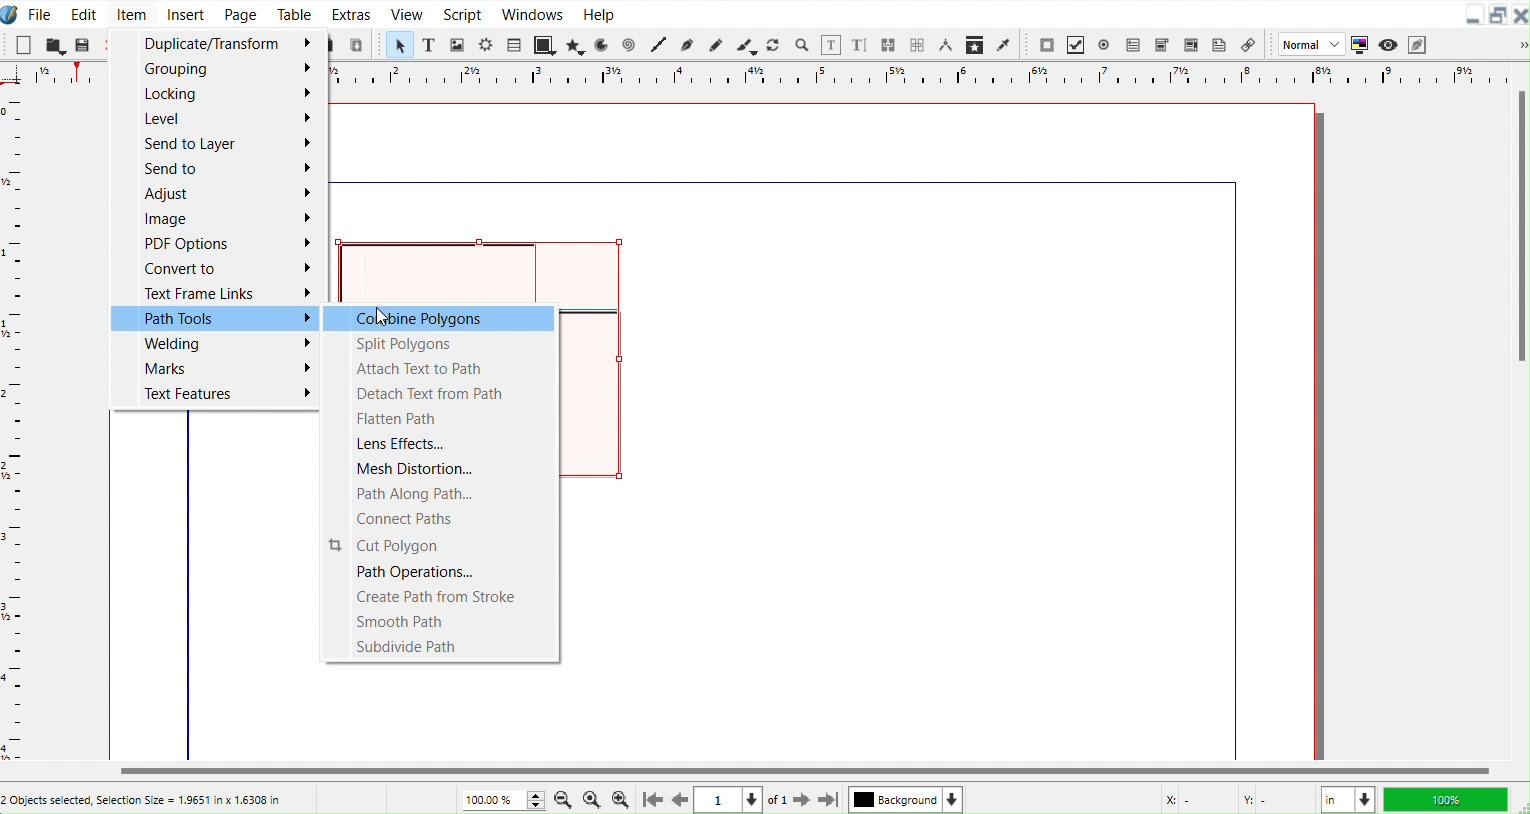 This screenshot has width=1530, height=814. Describe the element at coordinates (784, 181) in the screenshot. I see `line` at that location.